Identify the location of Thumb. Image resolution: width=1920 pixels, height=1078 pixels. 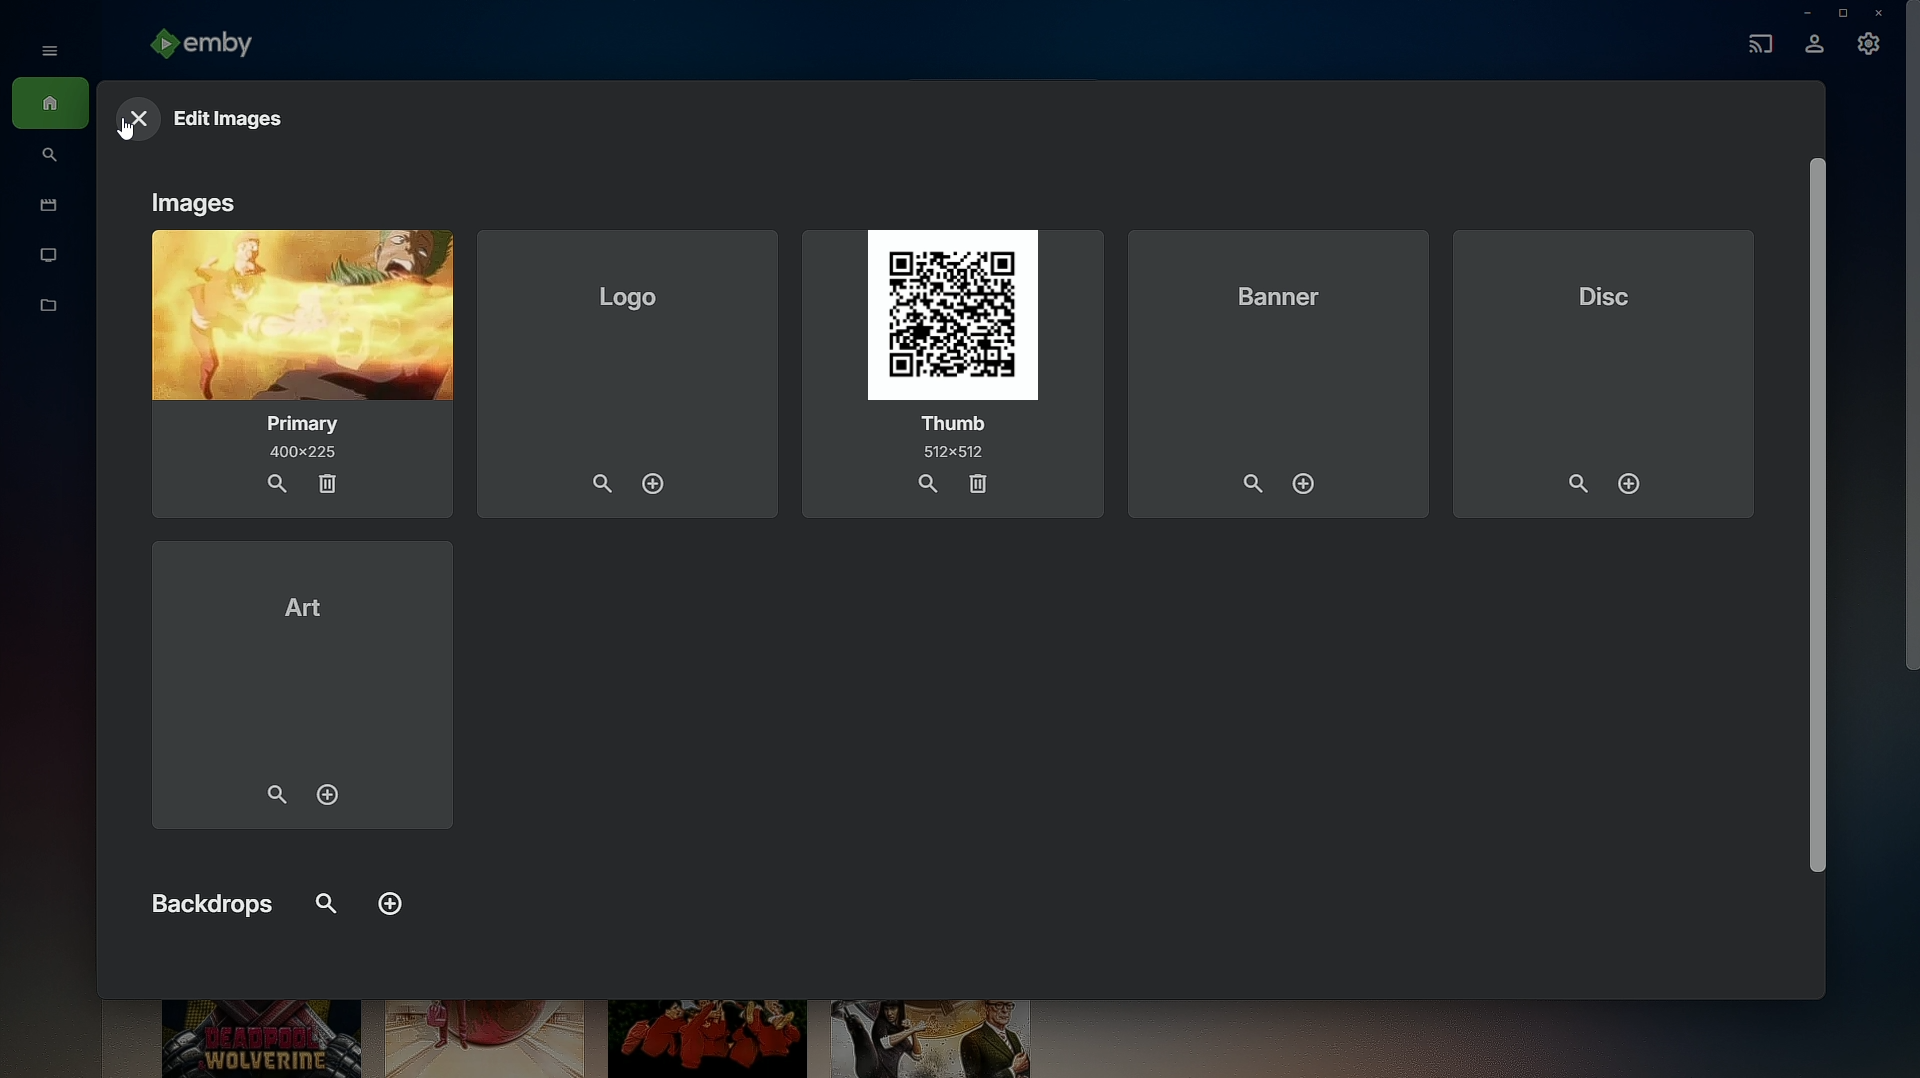
(956, 368).